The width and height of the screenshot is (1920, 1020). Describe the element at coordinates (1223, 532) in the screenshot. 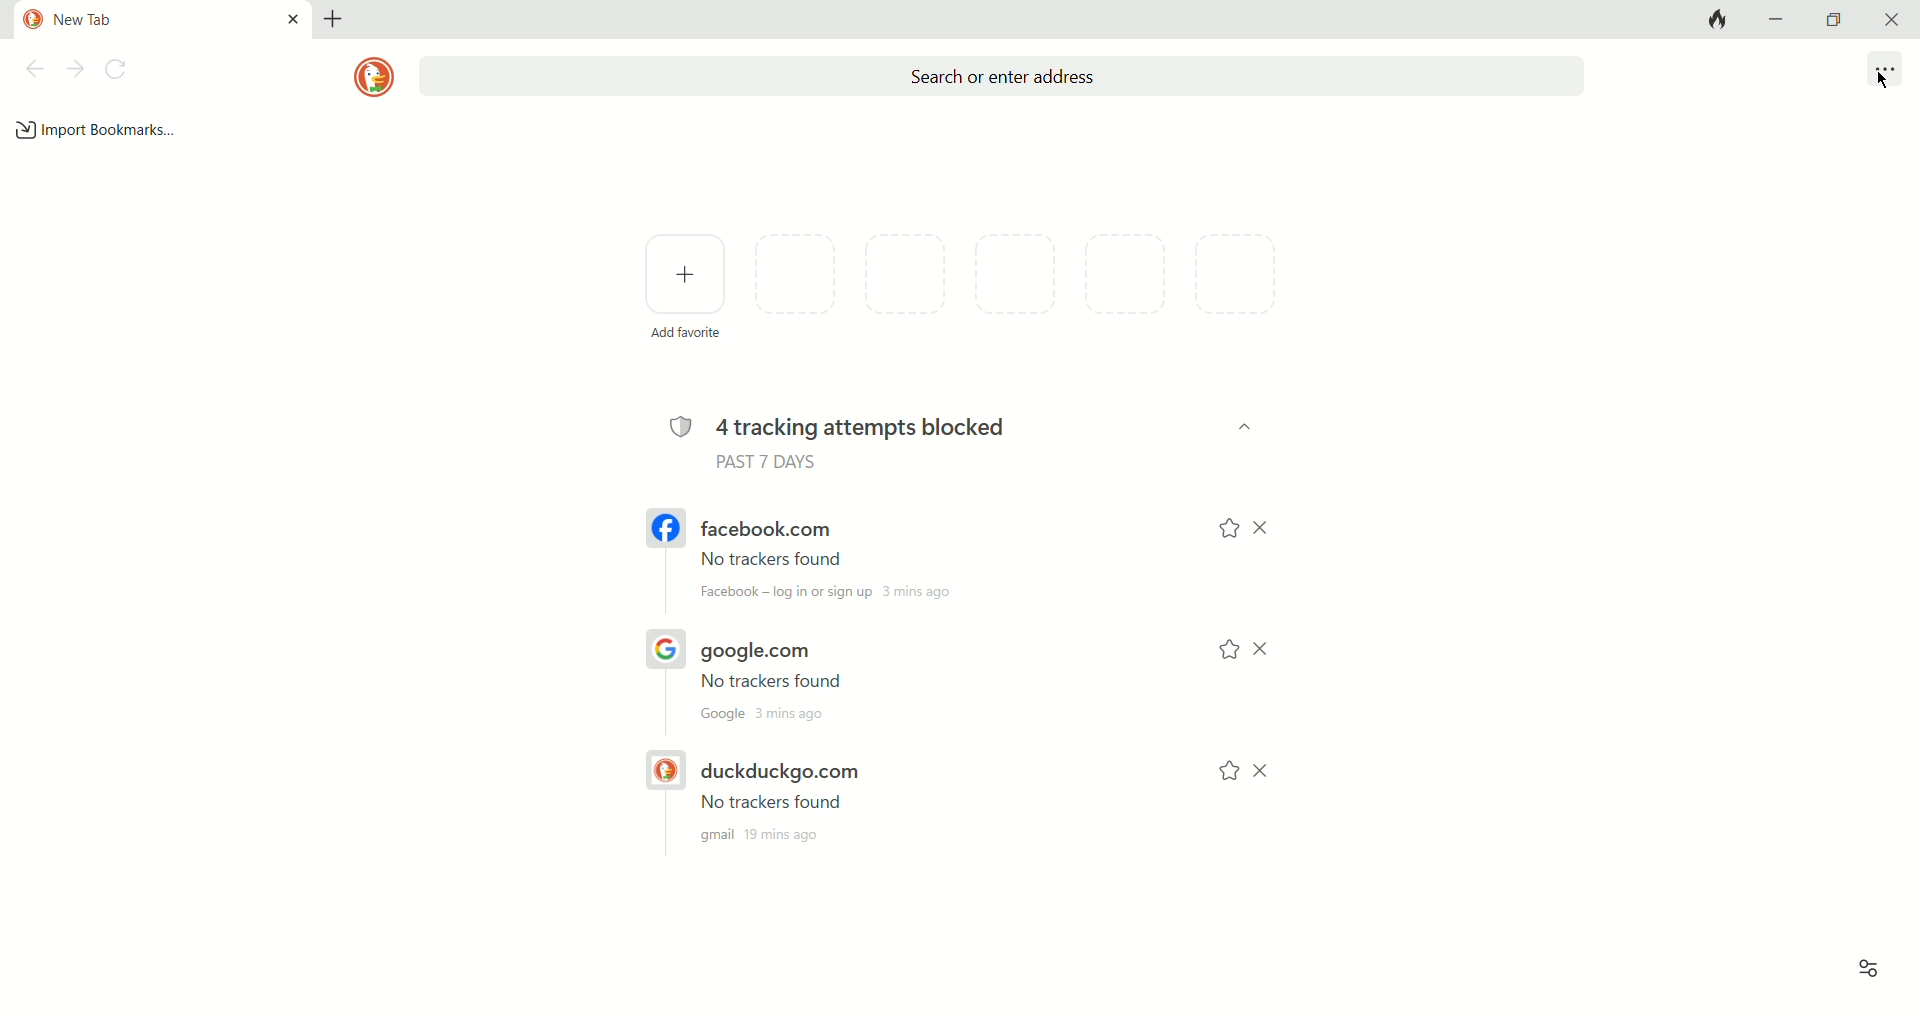

I see `add to favorites` at that location.